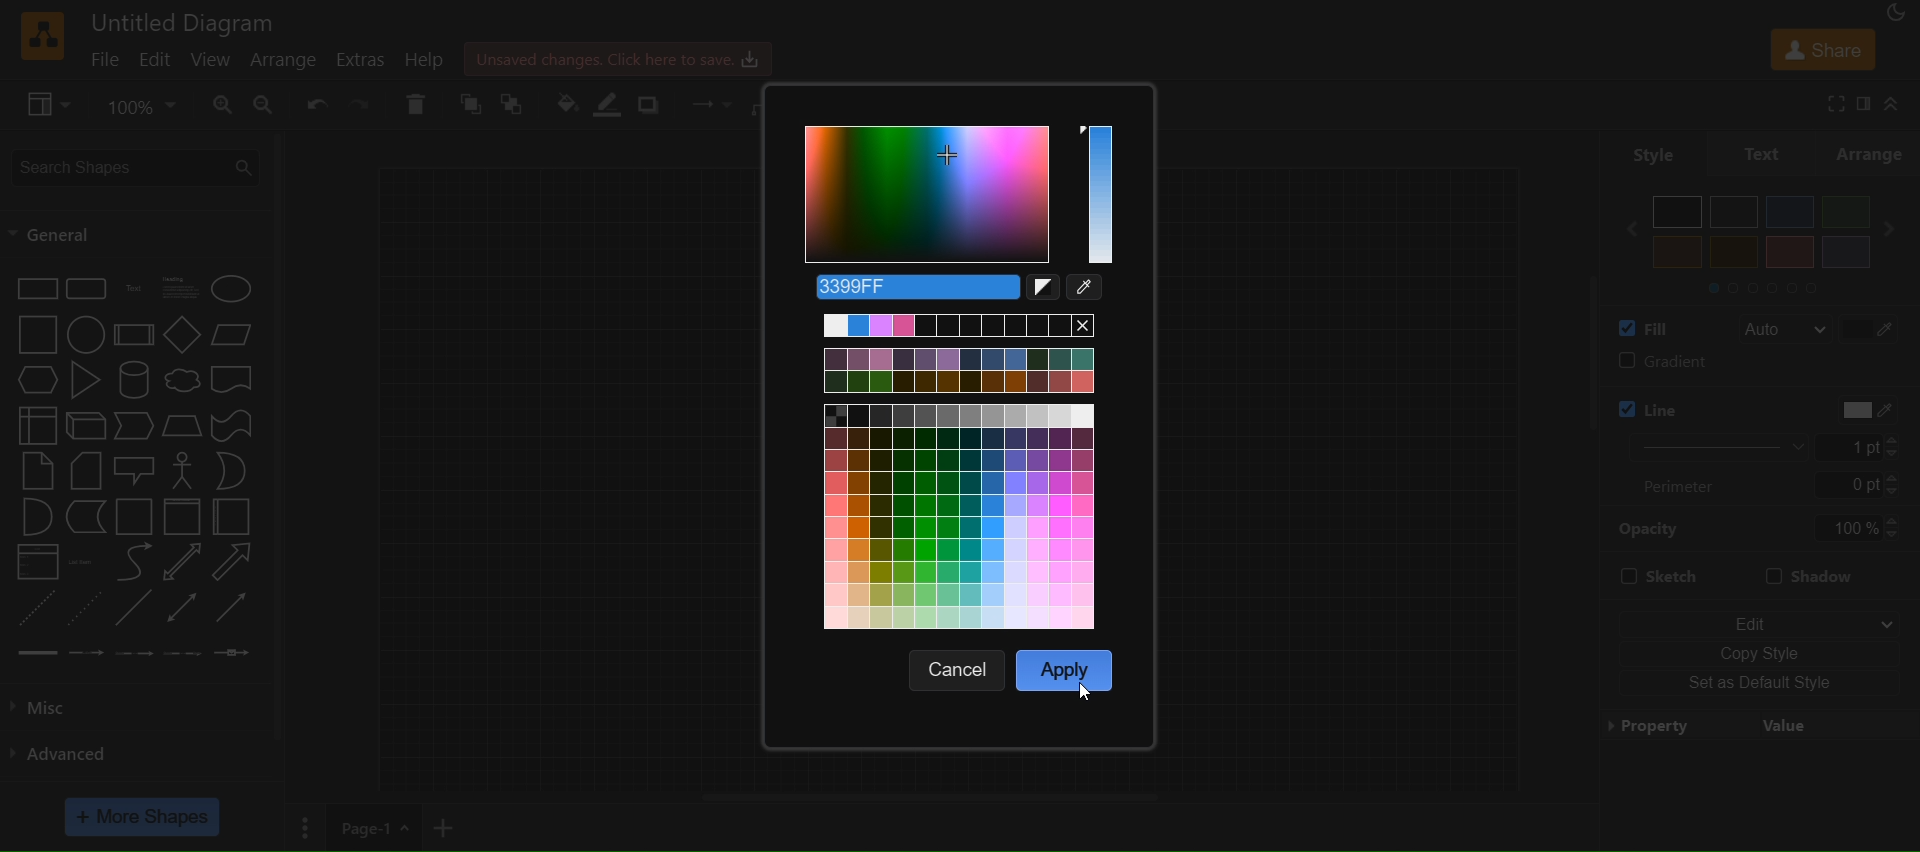 The height and width of the screenshot is (852, 1920). Describe the element at coordinates (268, 105) in the screenshot. I see `zoom out` at that location.